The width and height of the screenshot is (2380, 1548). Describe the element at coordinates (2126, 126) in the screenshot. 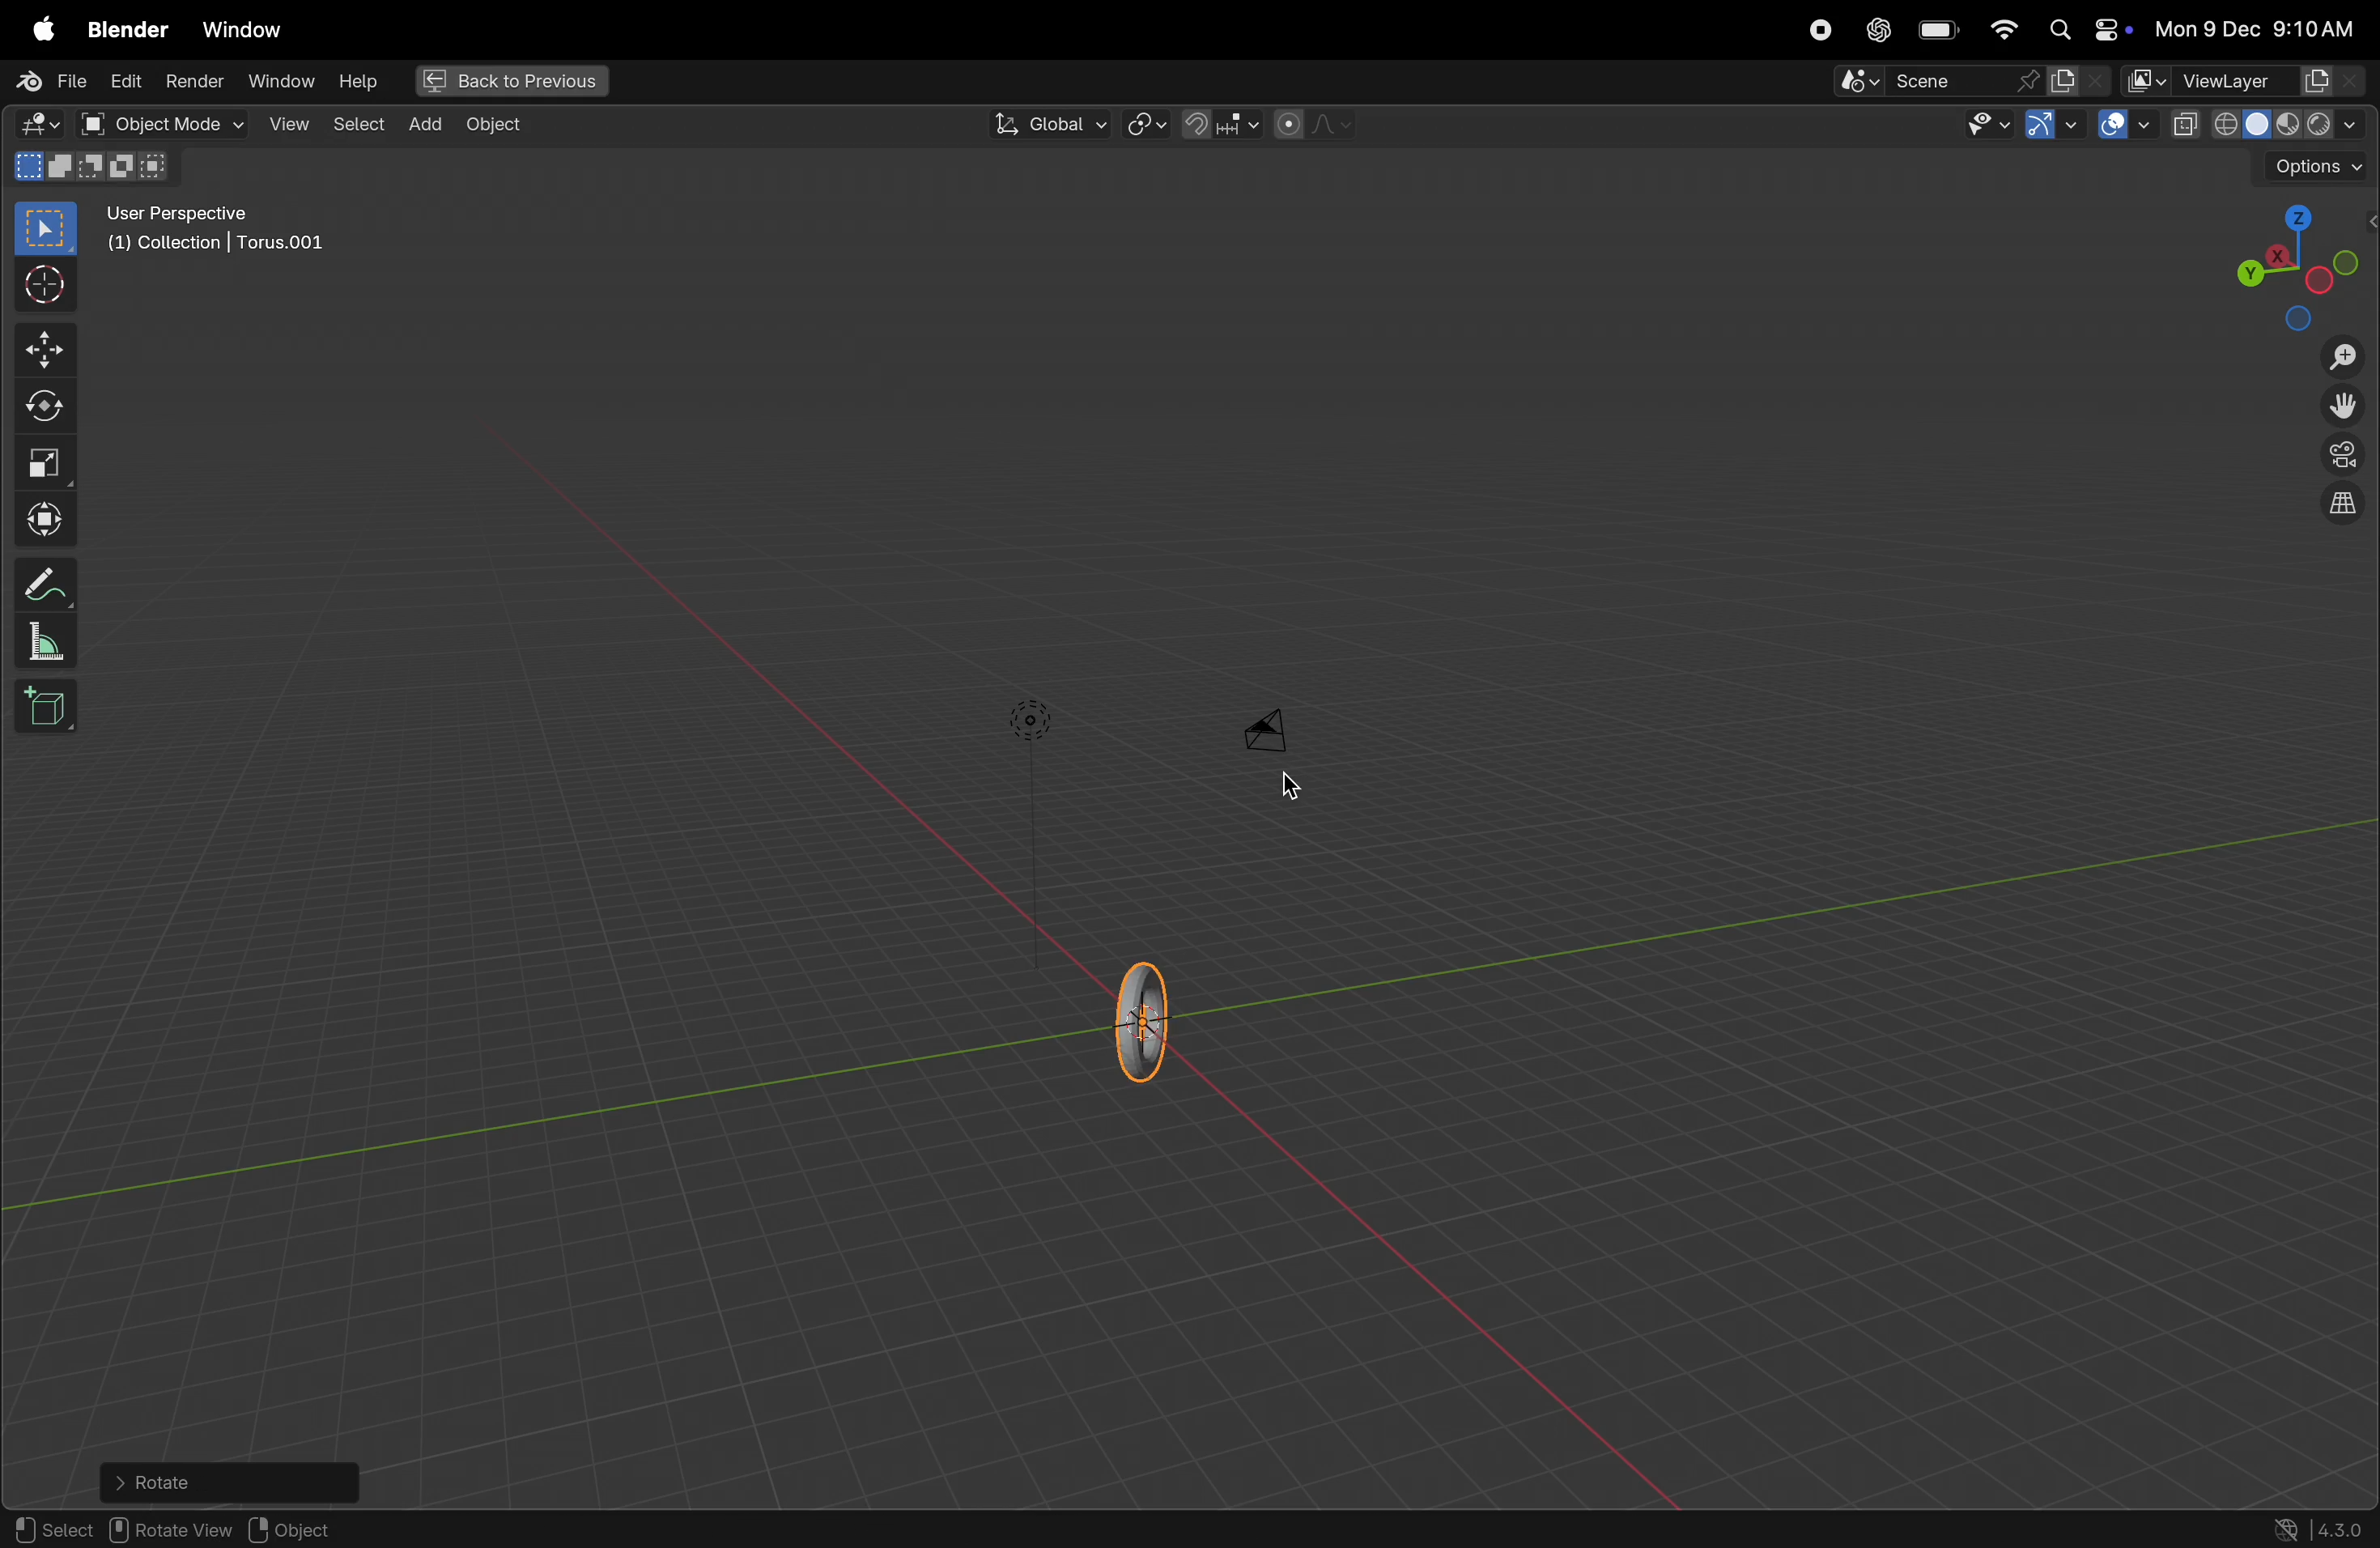

I see `show overlays` at that location.